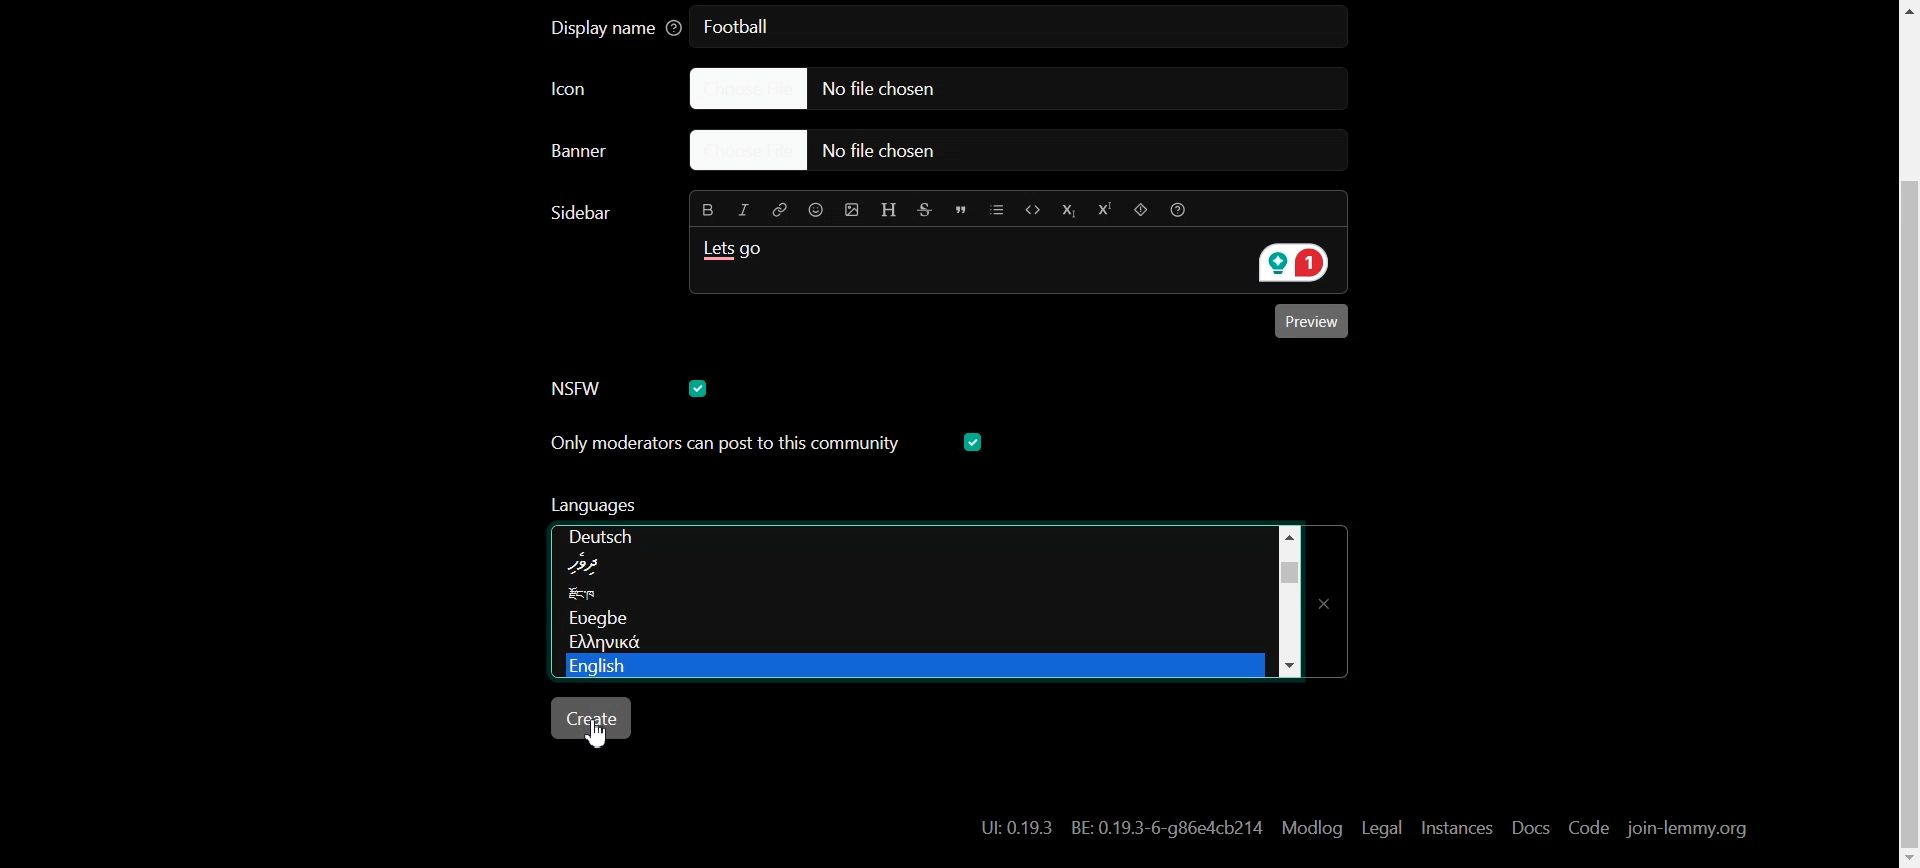 The image size is (1920, 868). What do you see at coordinates (591, 90) in the screenshot?
I see `Icon ` at bounding box center [591, 90].